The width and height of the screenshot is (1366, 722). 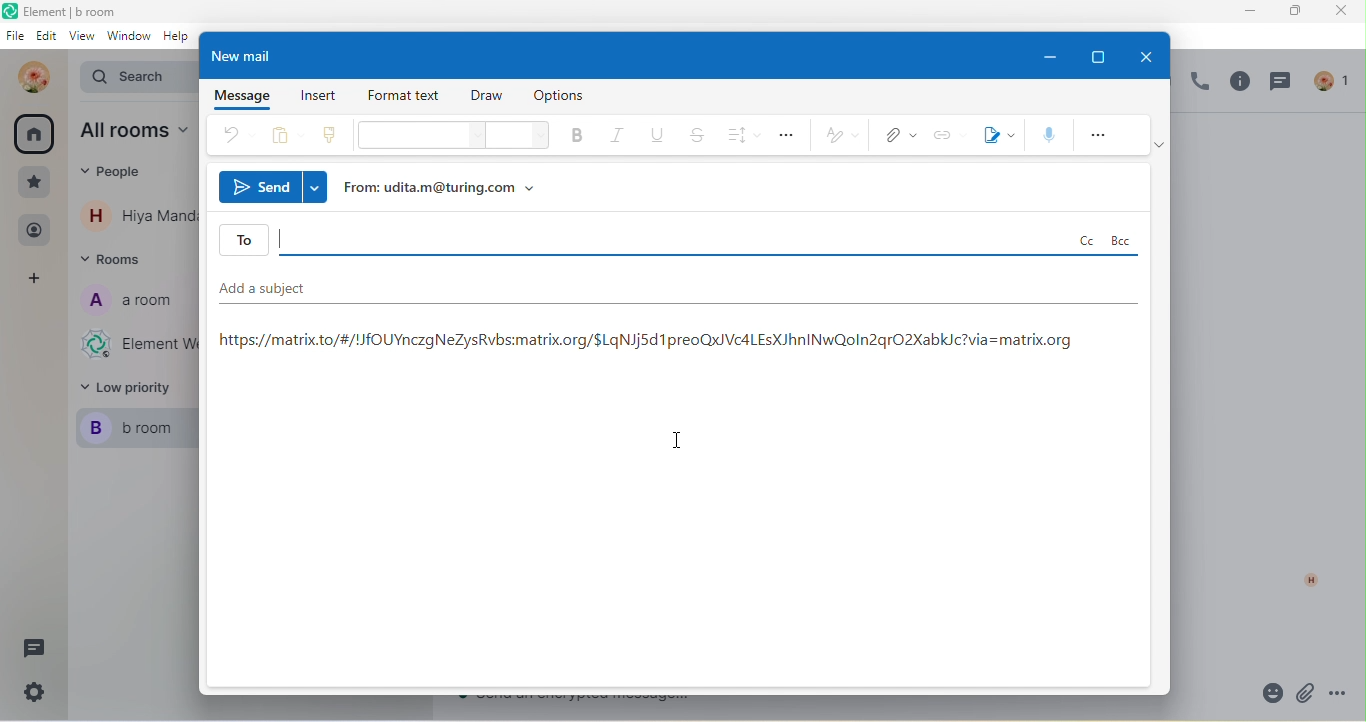 What do you see at coordinates (1197, 85) in the screenshot?
I see `voice call` at bounding box center [1197, 85].